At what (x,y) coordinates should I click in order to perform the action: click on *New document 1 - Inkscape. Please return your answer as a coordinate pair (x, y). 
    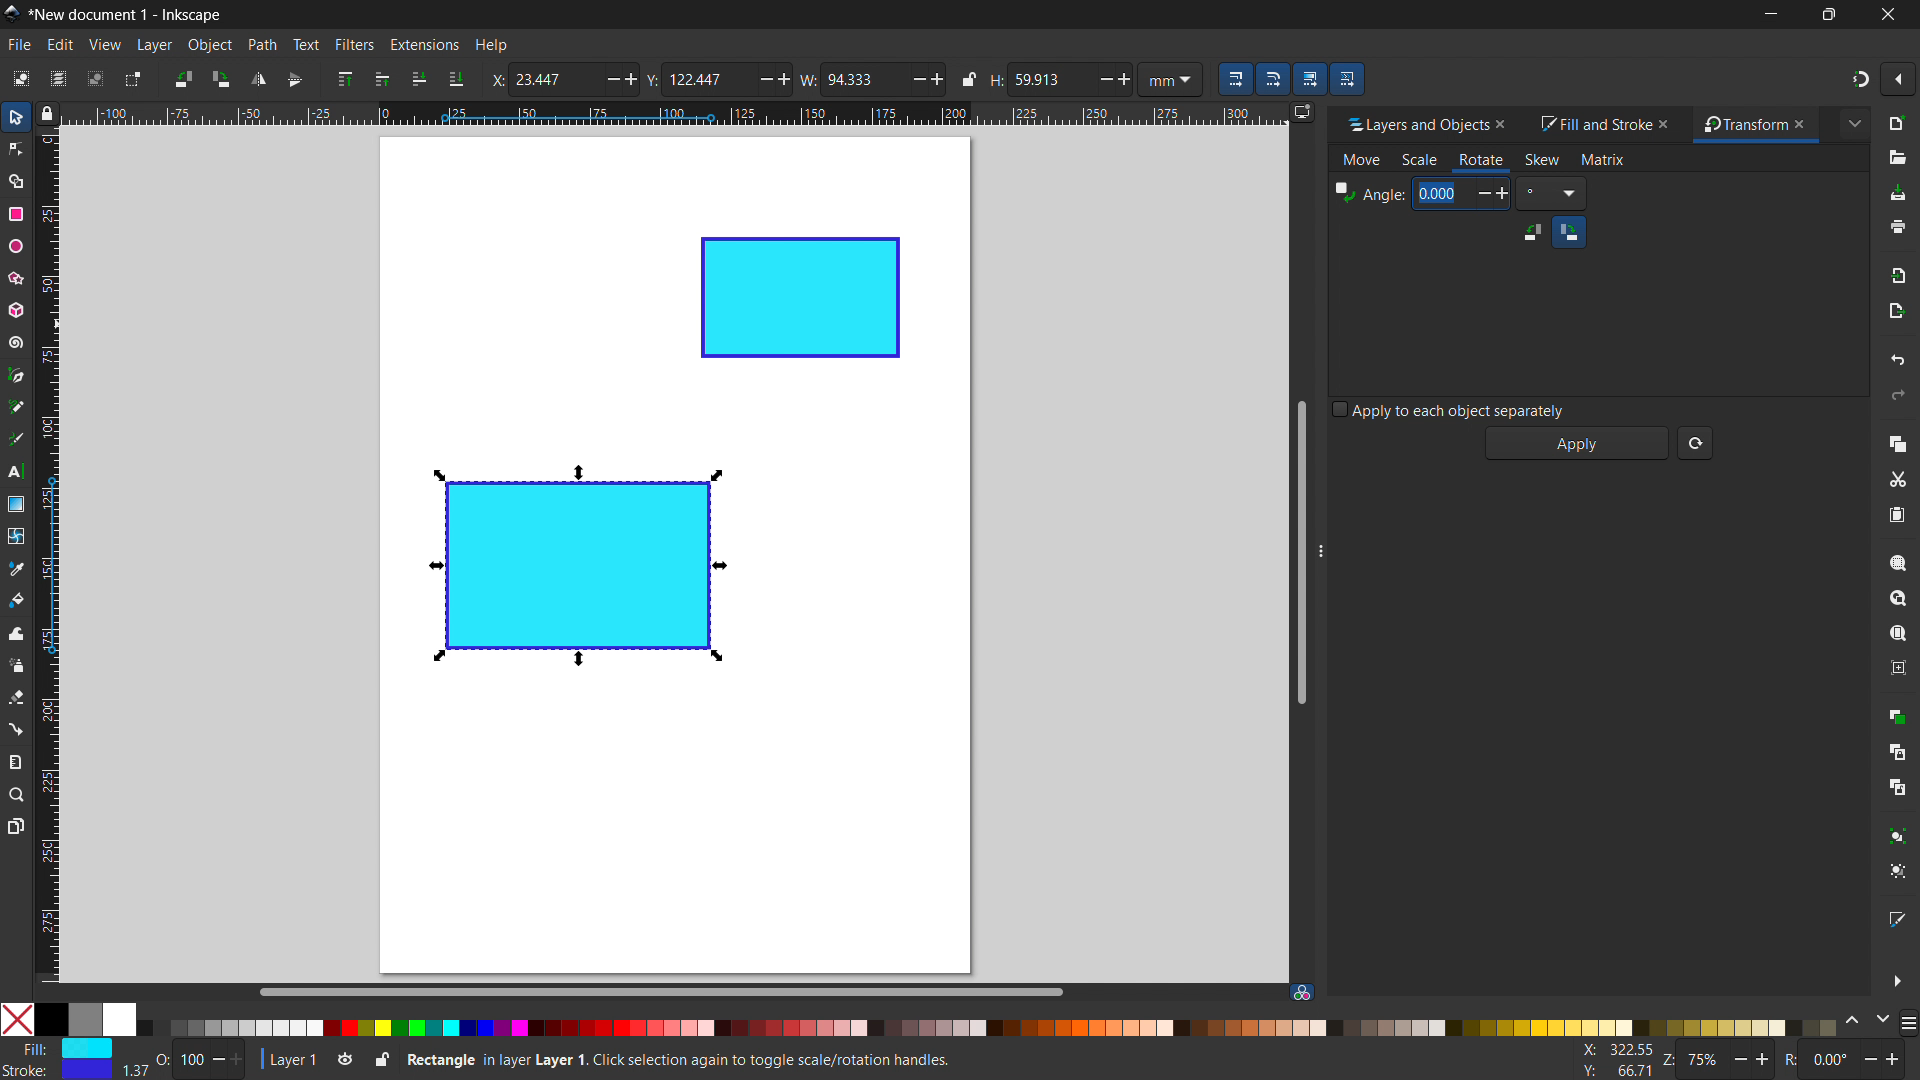
    Looking at the image, I should click on (127, 15).